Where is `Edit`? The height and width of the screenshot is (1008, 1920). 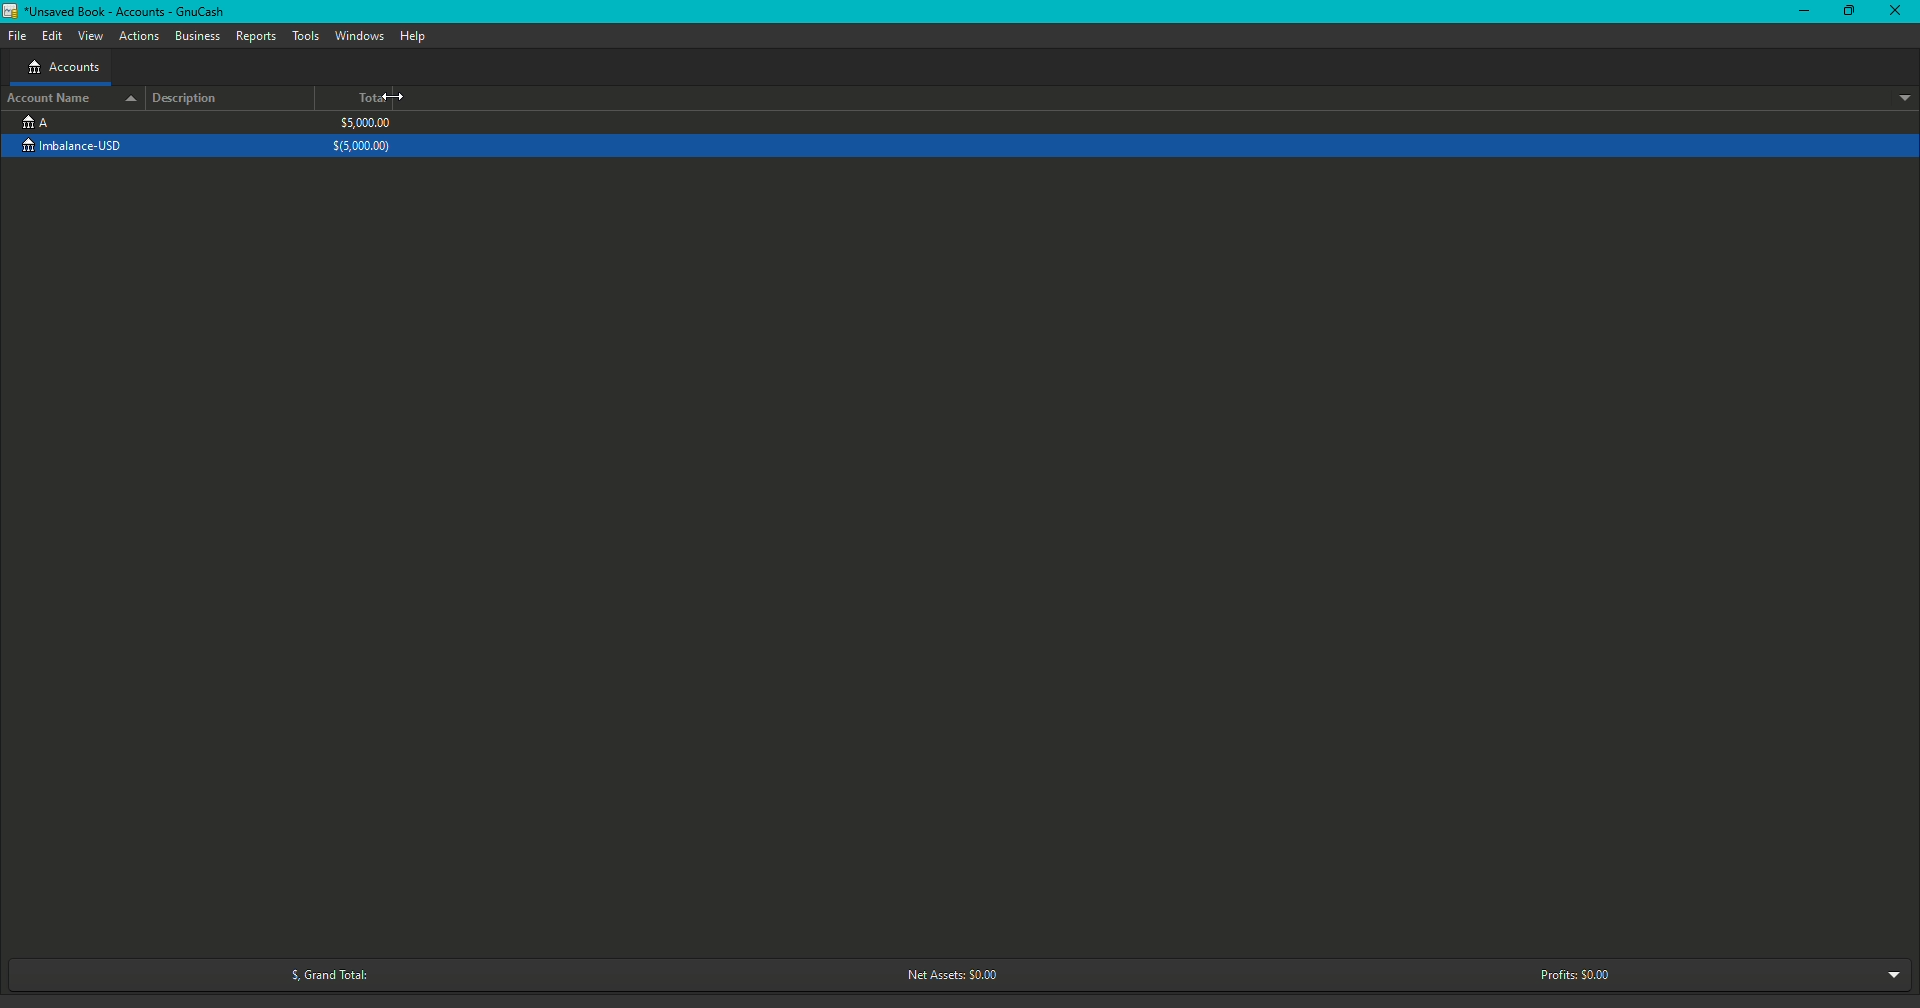 Edit is located at coordinates (52, 37).